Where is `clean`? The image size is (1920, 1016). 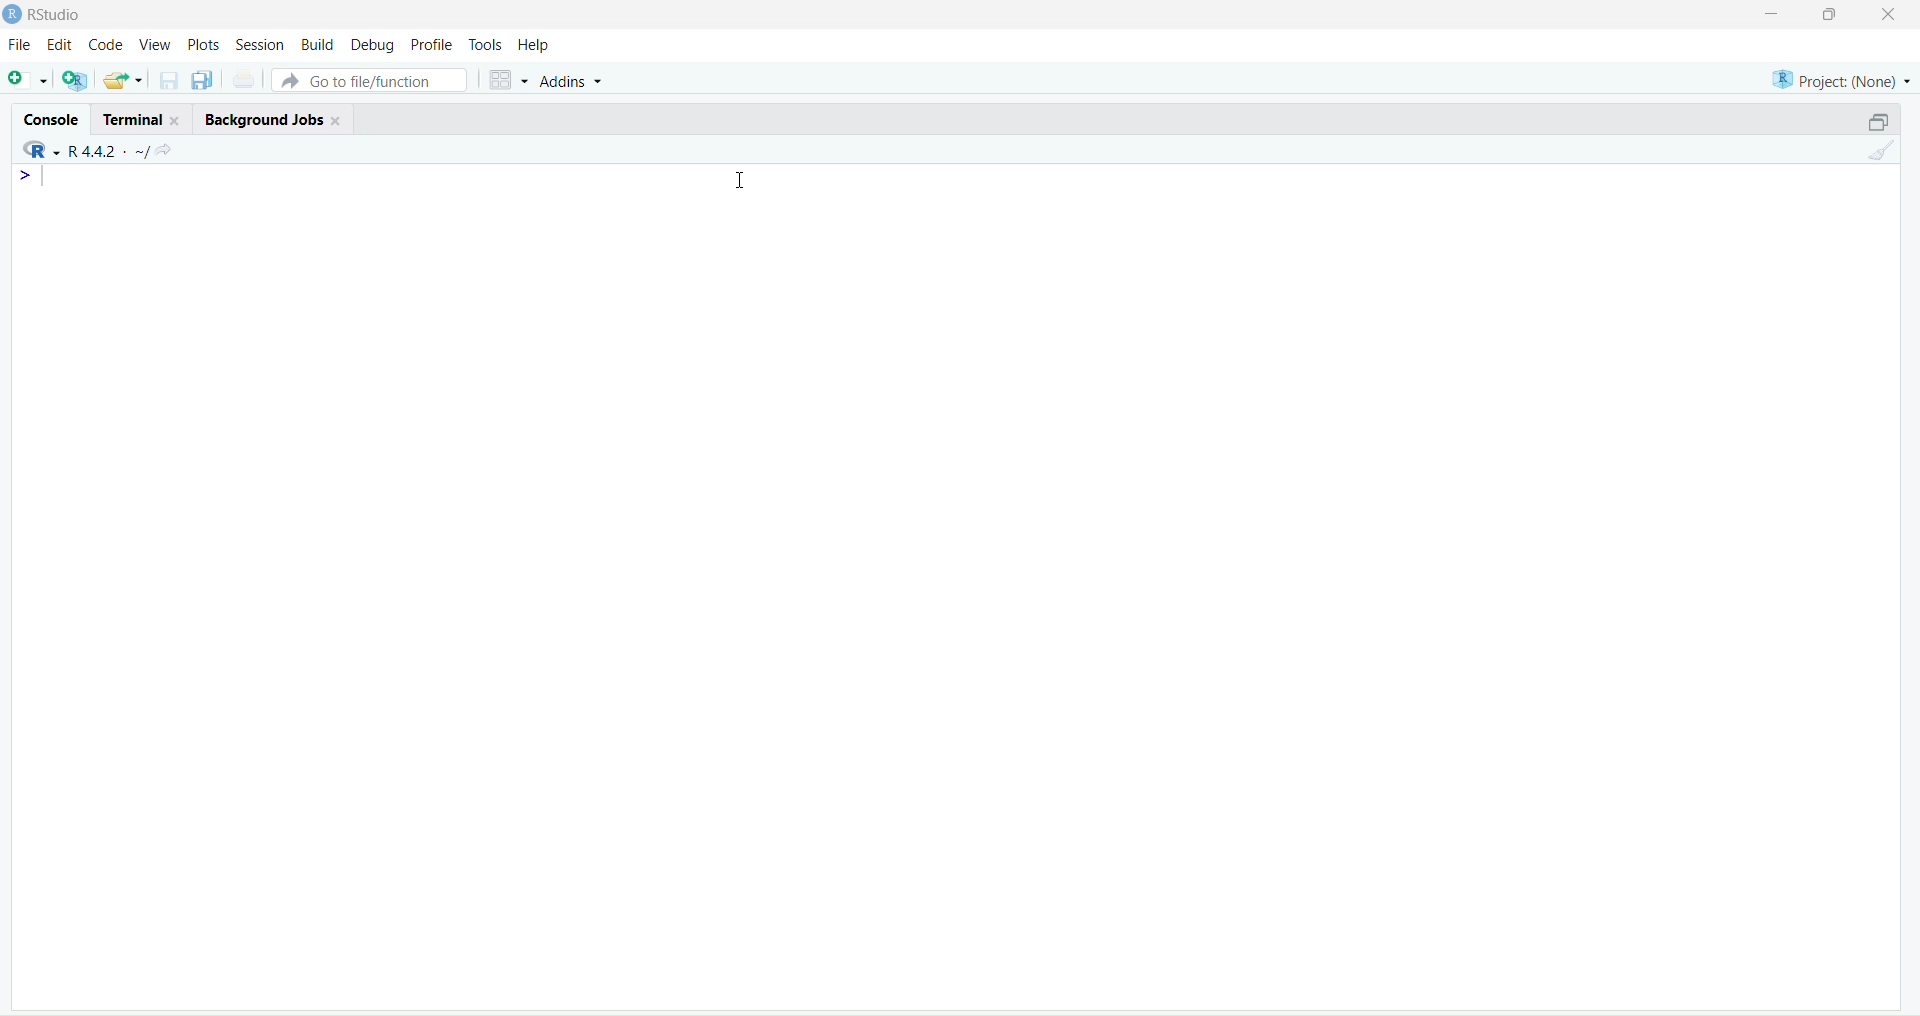
clean is located at coordinates (1884, 150).